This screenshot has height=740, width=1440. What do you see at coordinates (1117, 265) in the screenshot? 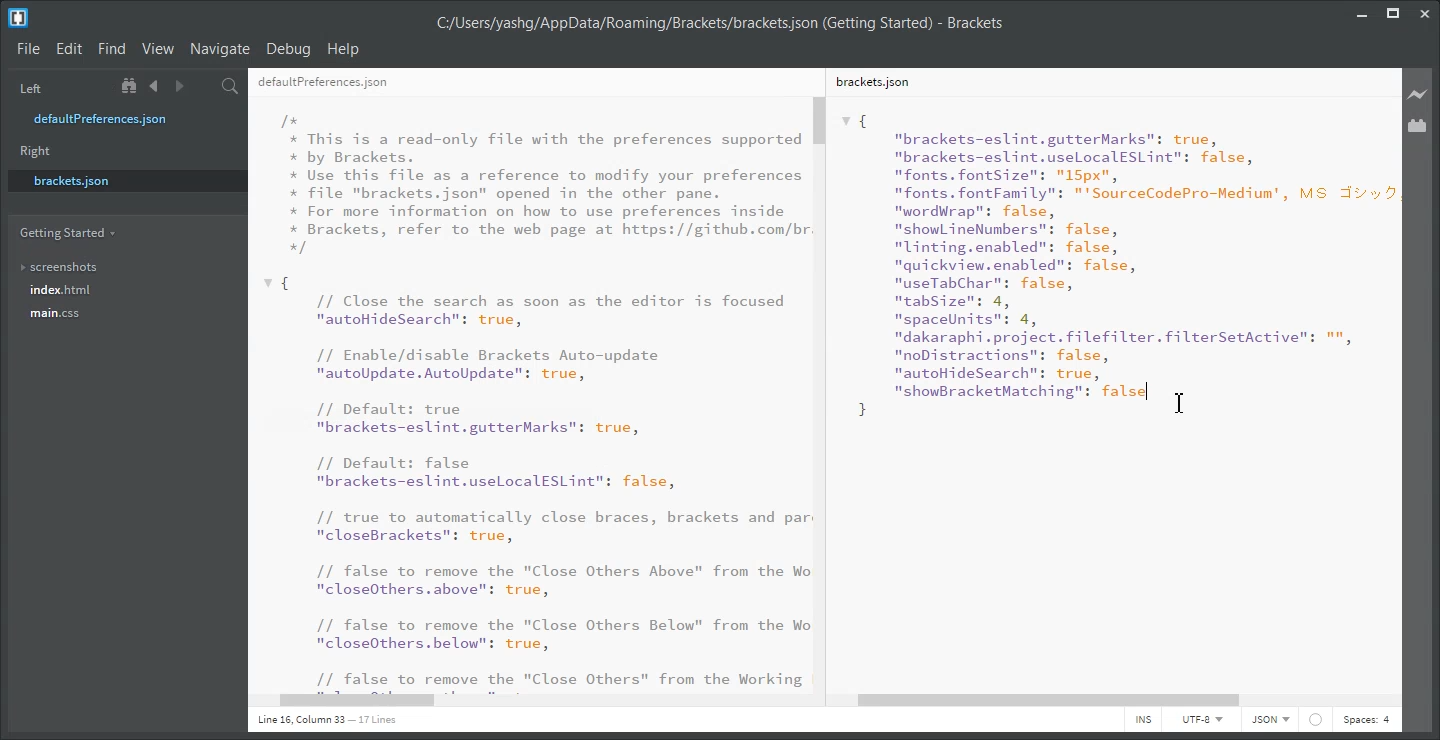
I see `{"brackets-eslint.gutterMarks": true,"brackets-eslint.uselocalESLint": false,"fonts. fontSize": "15px","fonts. fontFamily": "'SourceCodePro-Medium', MS J:"wordWrap": false,"show ineNumbers": false,"linting.enabled": false,"quickview.enabled": false,"useTabChar": false,"tabSize": 4,"spaceUnits": 4,"dakaraphi.project. filefilter.filterSetActive": "","noDistractions": false,"autoHideSearch”: true,nshowBracketMatching": false }` at bounding box center [1117, 265].